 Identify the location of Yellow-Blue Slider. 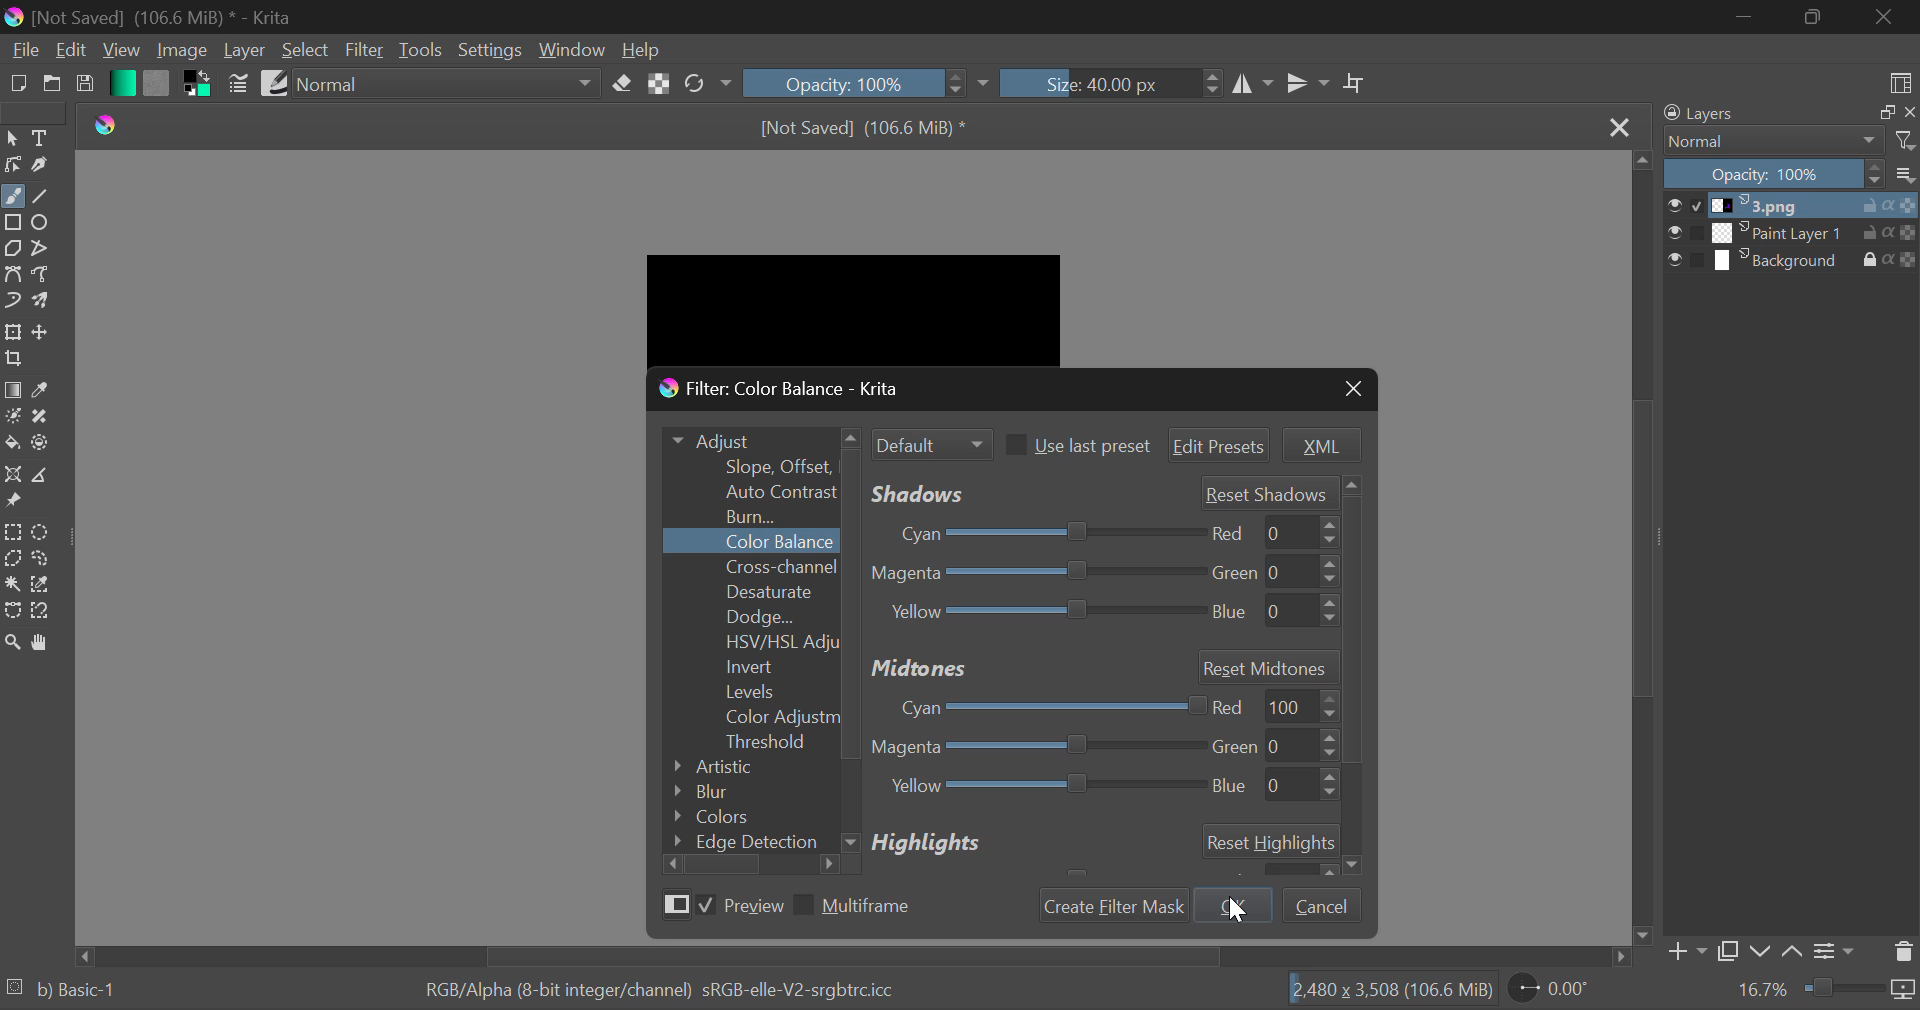
(1038, 613).